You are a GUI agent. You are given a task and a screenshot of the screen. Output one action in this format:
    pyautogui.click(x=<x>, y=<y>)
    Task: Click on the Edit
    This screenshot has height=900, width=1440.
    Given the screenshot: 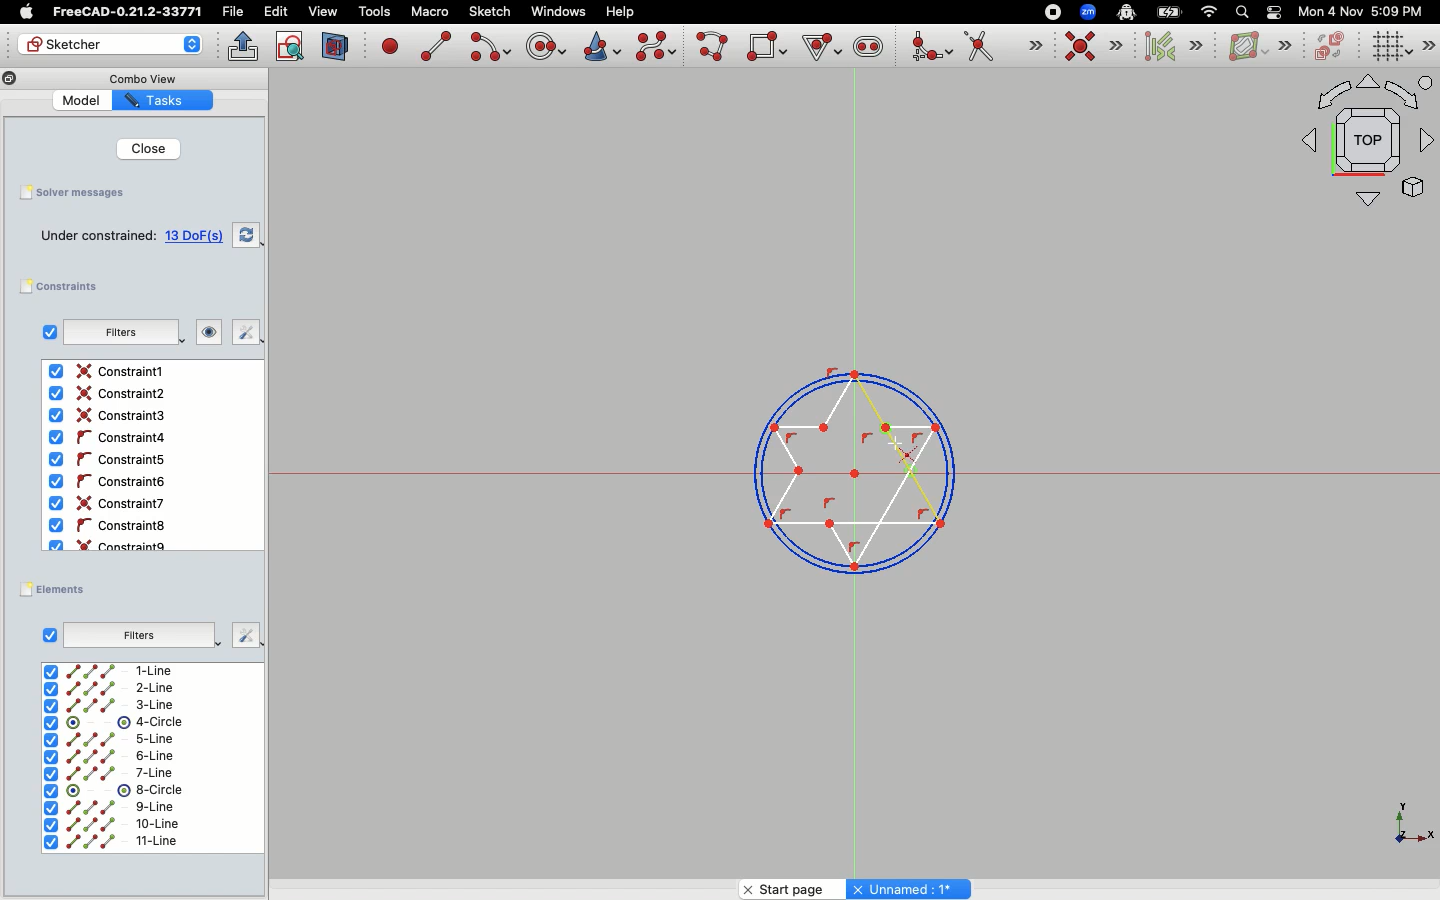 What is the action you would take?
    pyautogui.click(x=276, y=12)
    